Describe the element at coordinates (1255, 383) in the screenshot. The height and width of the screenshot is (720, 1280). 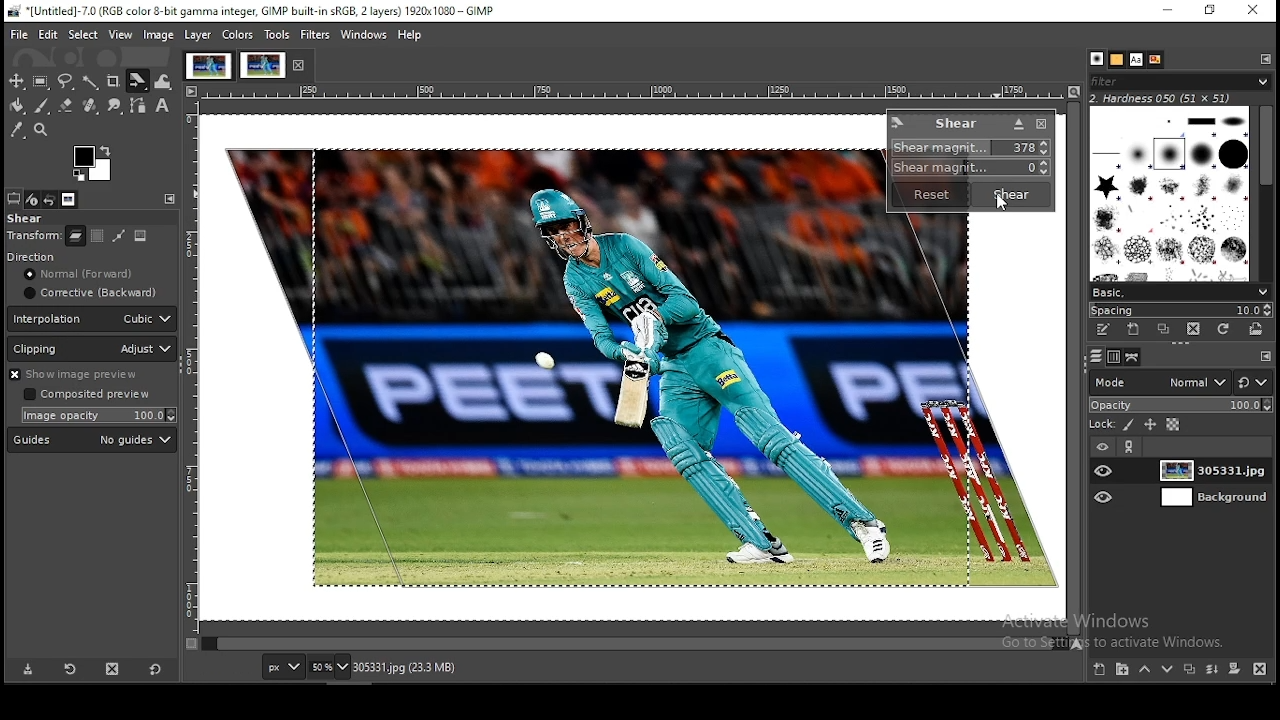
I see `switch between modes` at that location.